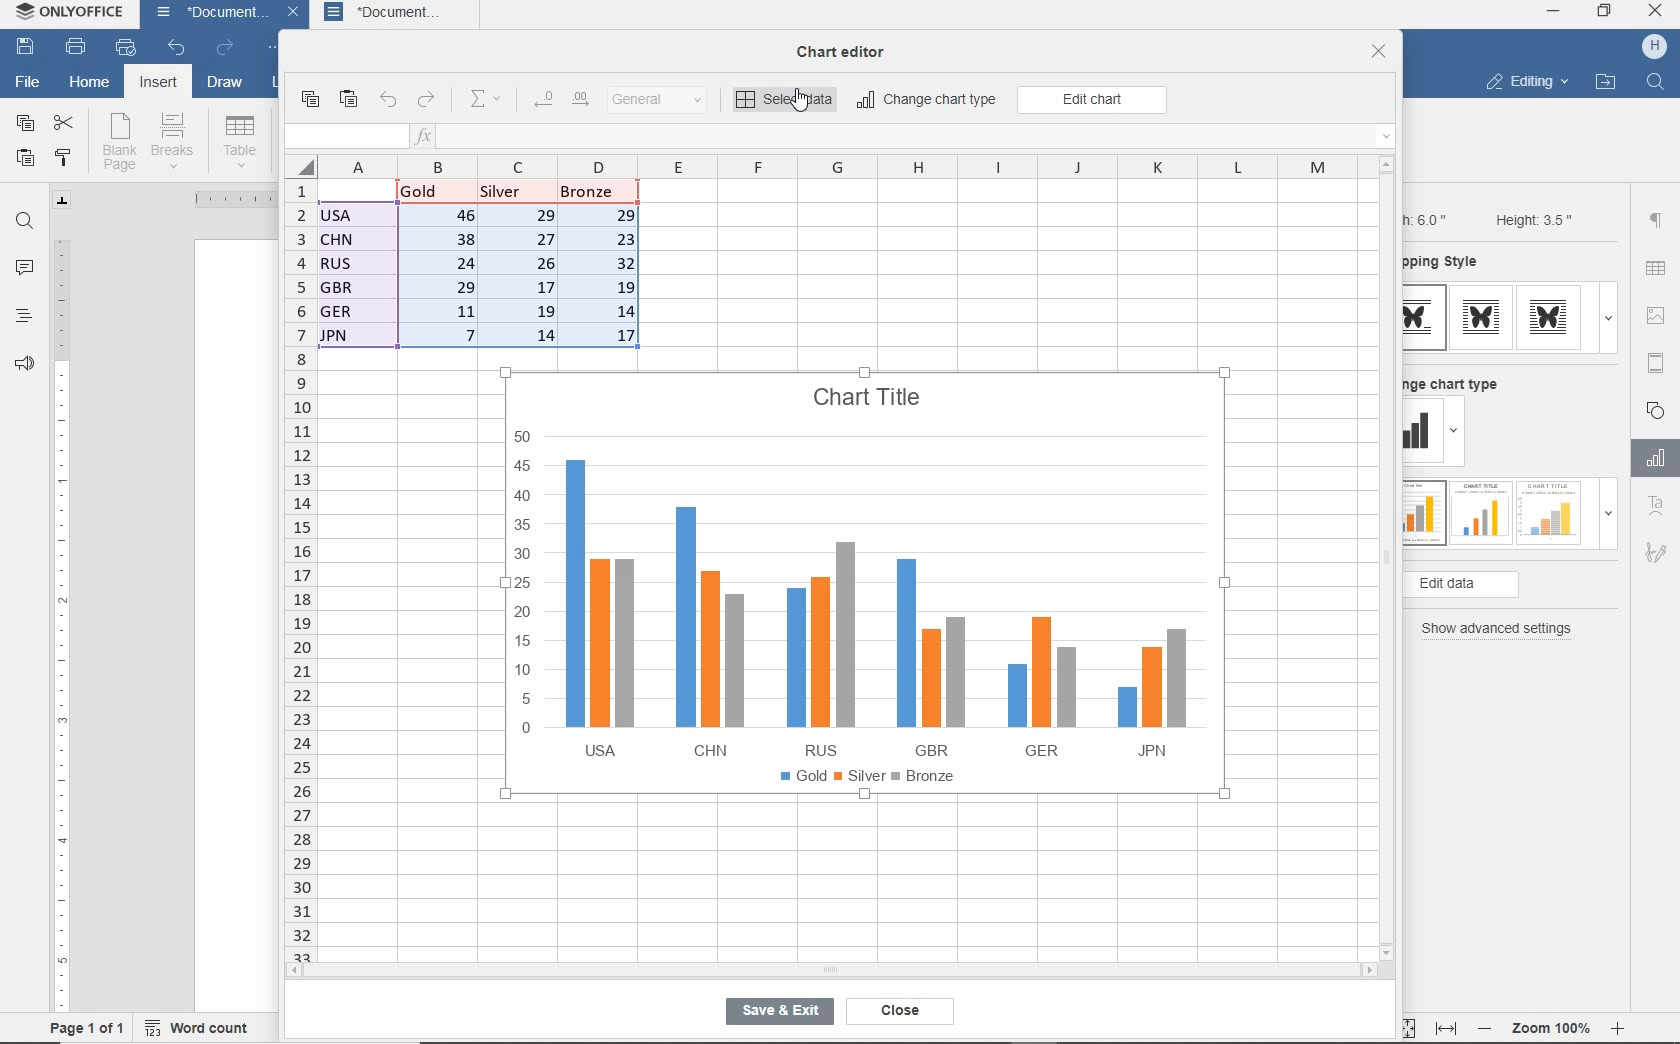 Image resolution: width=1680 pixels, height=1044 pixels. Describe the element at coordinates (1423, 514) in the screenshot. I see `type 1 ` at that location.